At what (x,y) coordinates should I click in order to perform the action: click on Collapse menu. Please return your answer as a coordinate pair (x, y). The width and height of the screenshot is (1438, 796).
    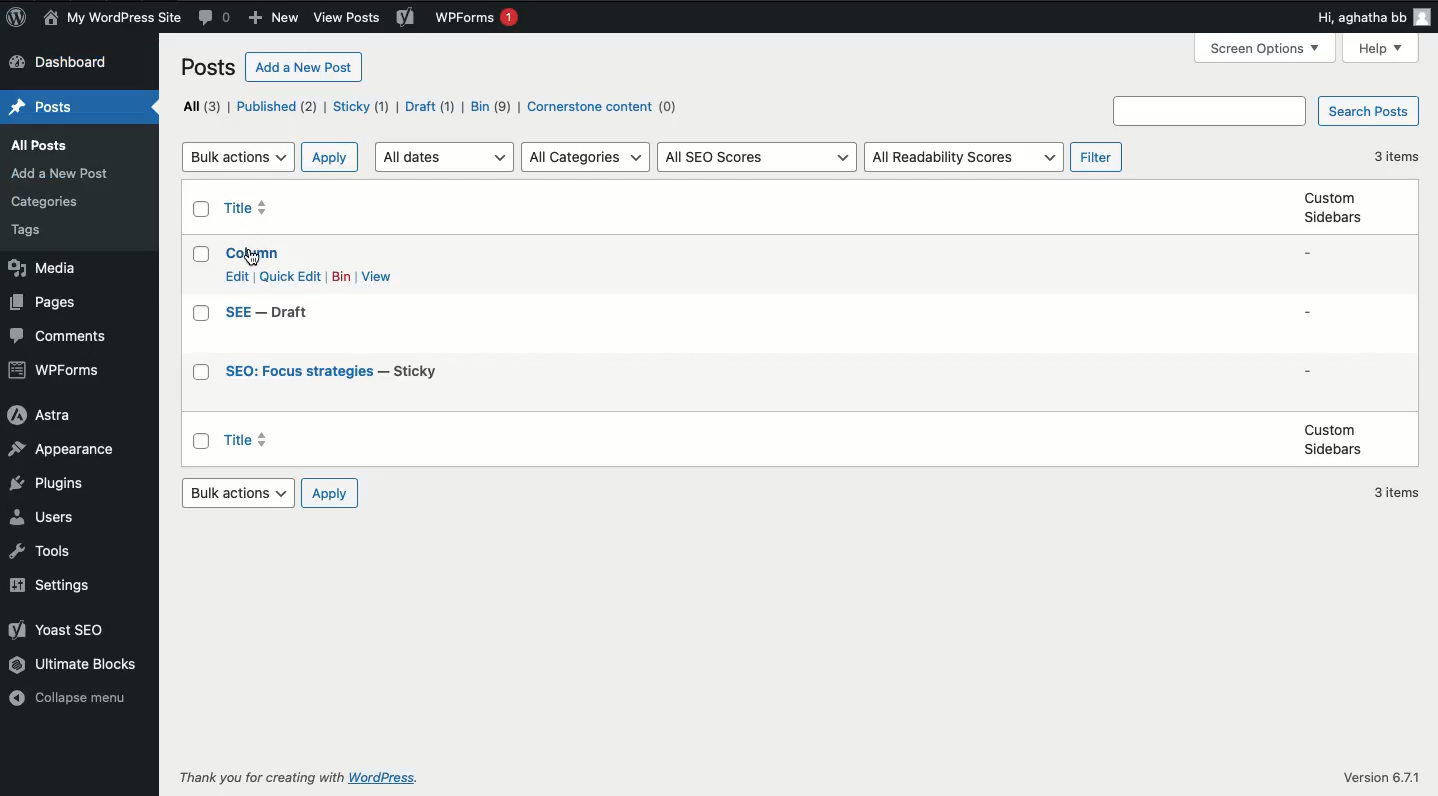
    Looking at the image, I should click on (70, 701).